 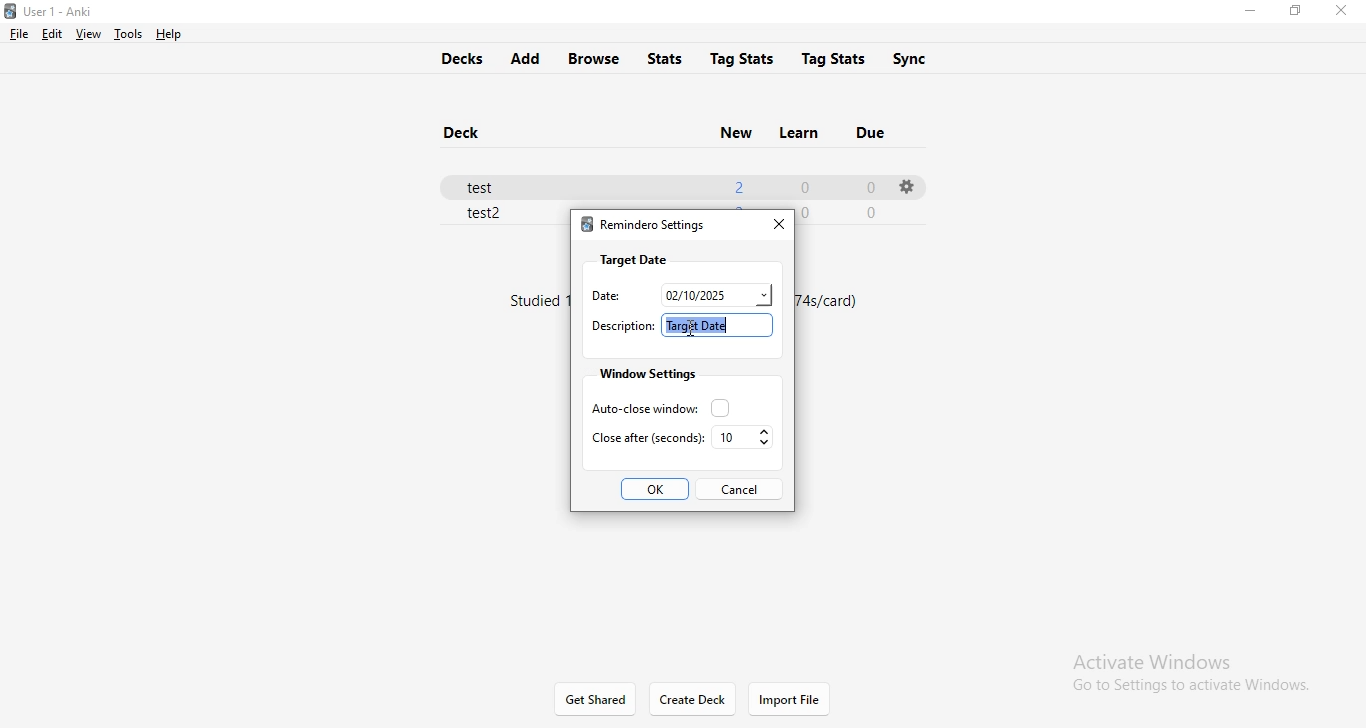 What do you see at coordinates (1294, 11) in the screenshot?
I see `restore` at bounding box center [1294, 11].